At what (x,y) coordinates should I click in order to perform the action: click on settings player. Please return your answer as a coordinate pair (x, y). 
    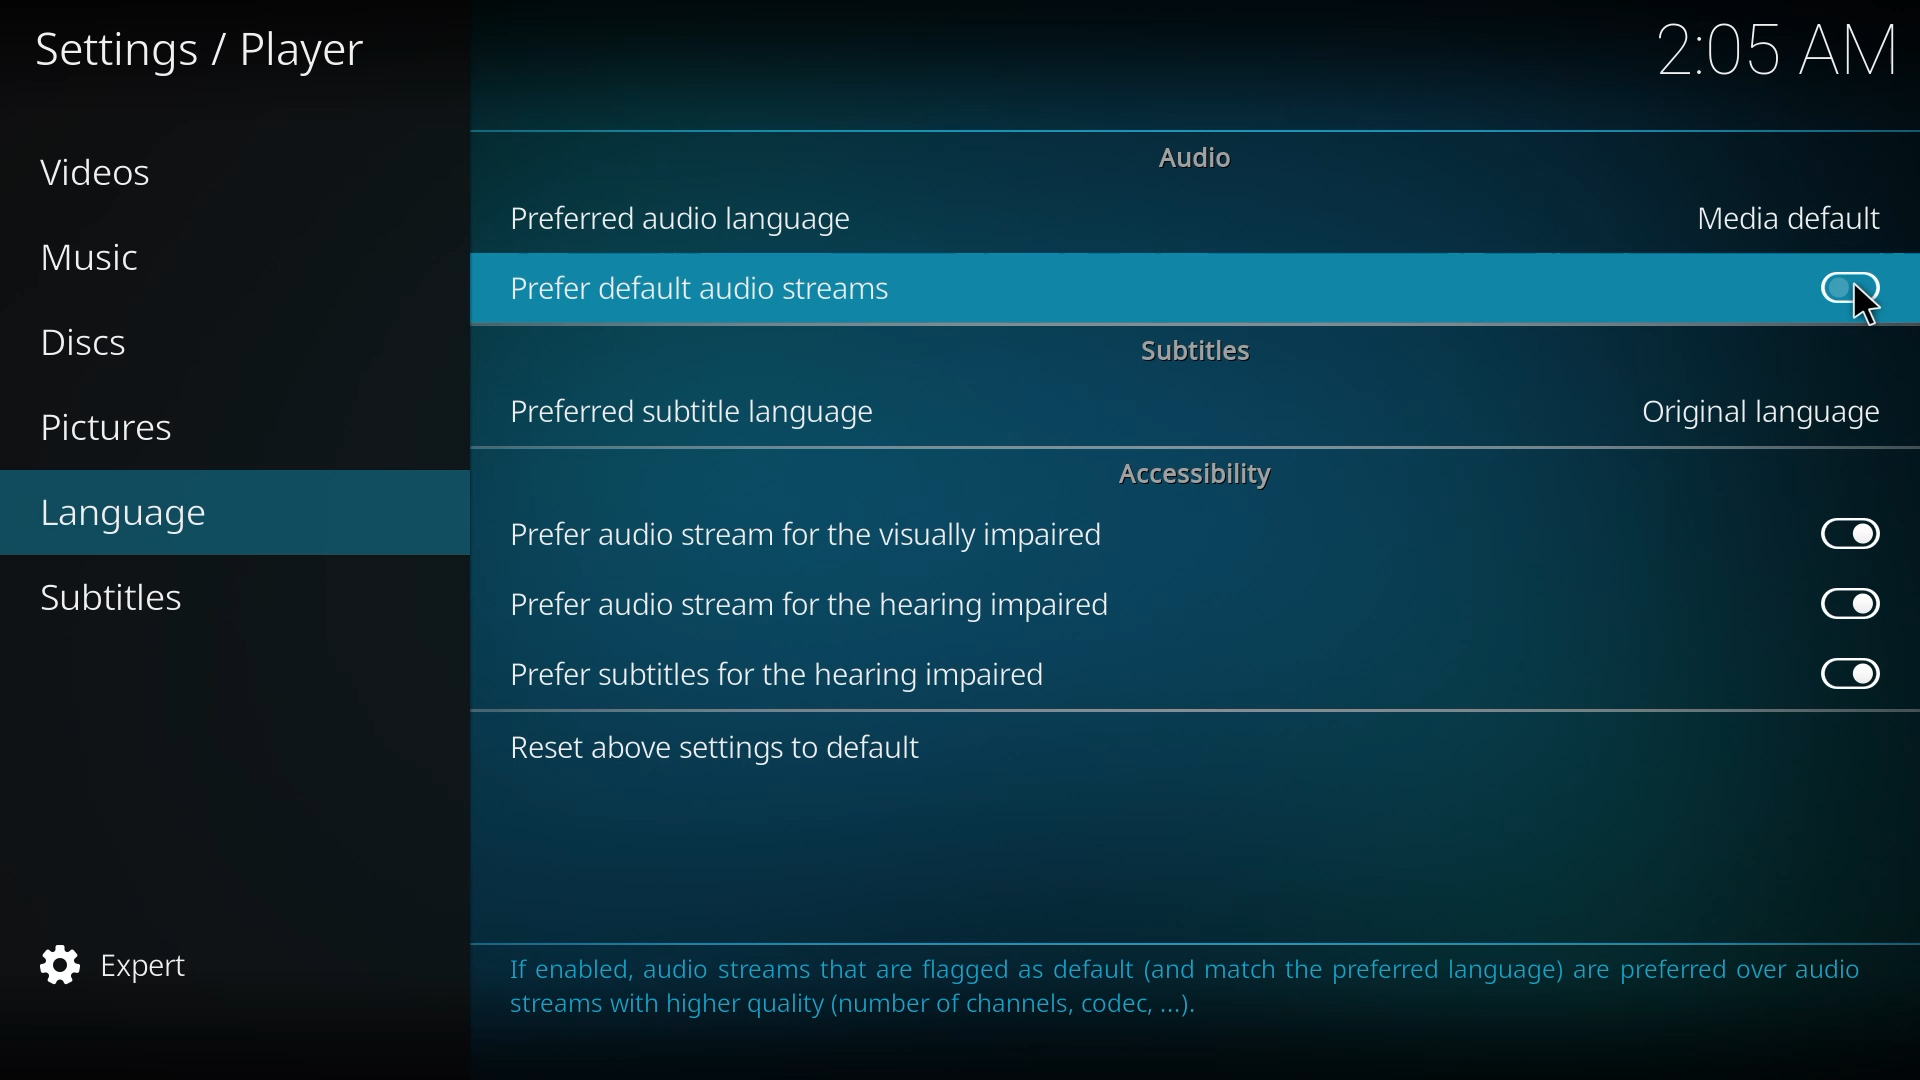
    Looking at the image, I should click on (205, 49).